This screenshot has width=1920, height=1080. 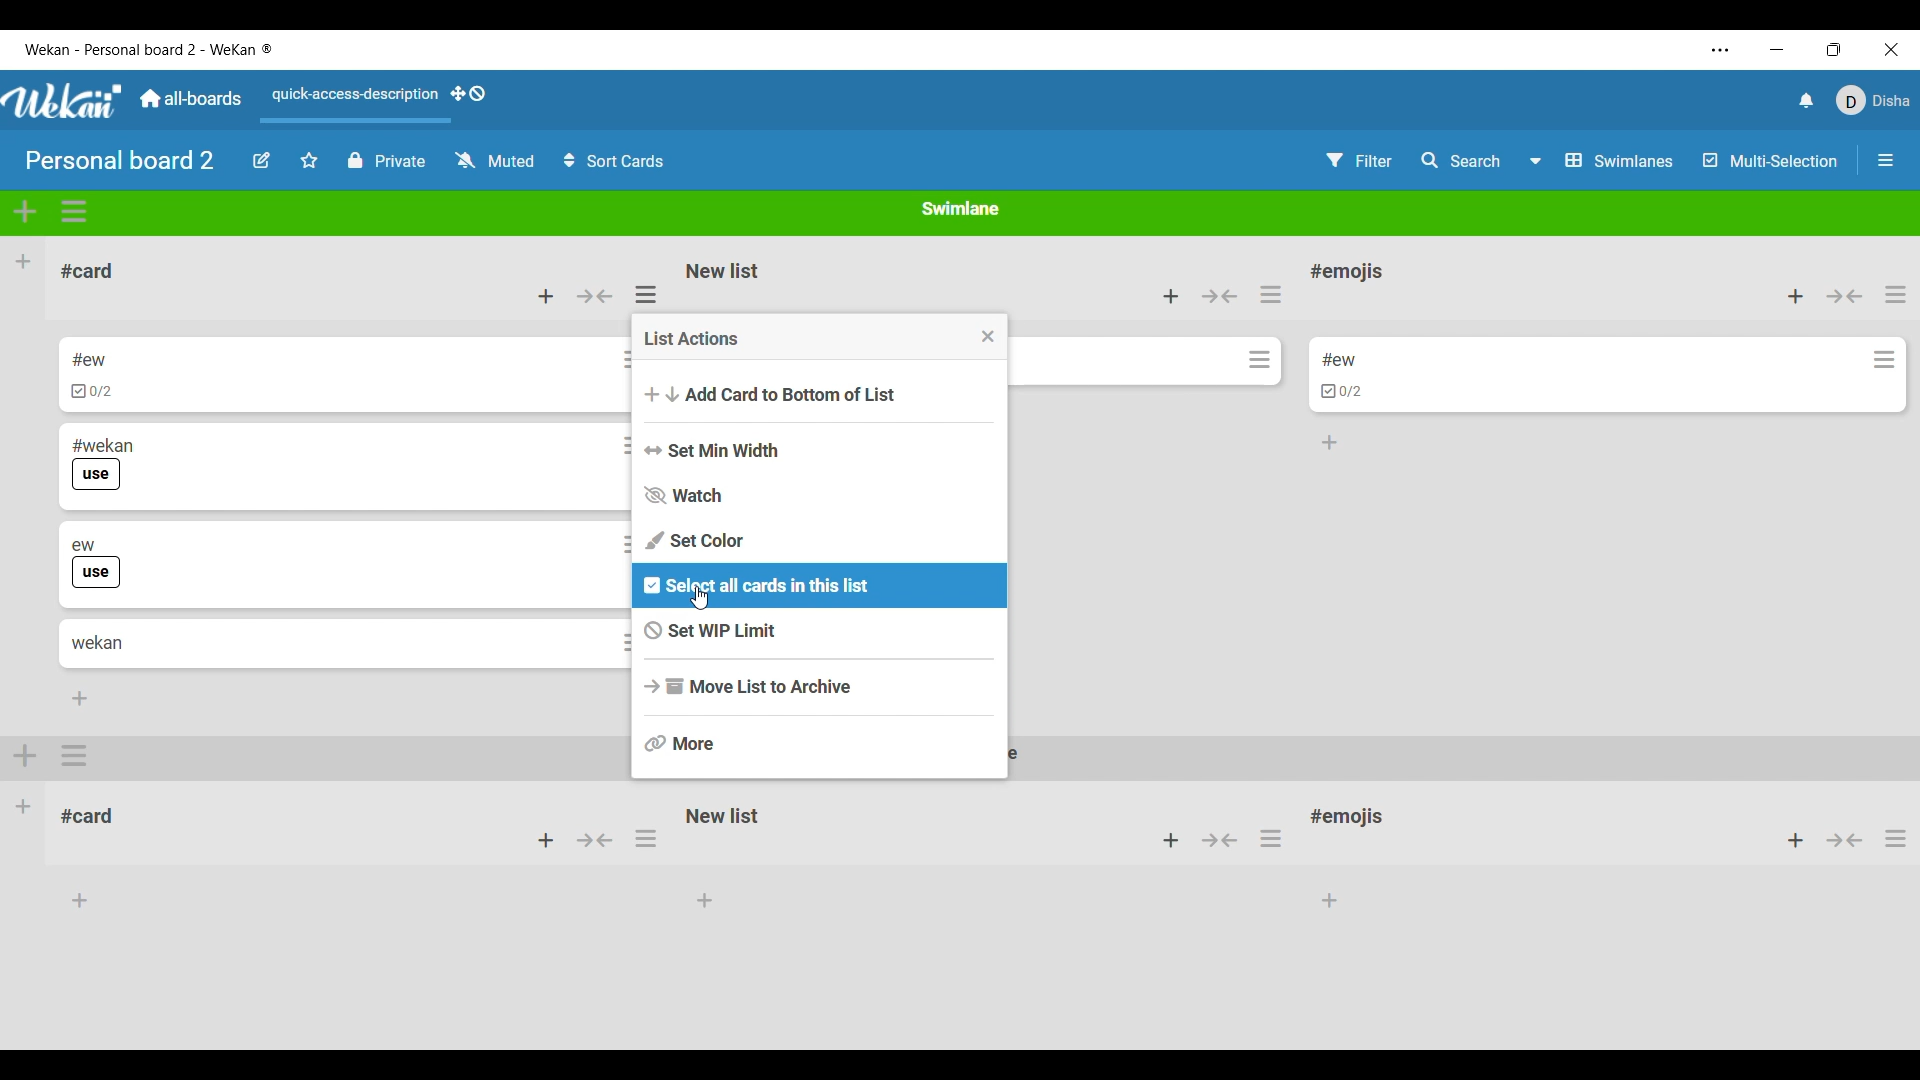 What do you see at coordinates (691, 338) in the screenshot?
I see `Title of current menu` at bounding box center [691, 338].